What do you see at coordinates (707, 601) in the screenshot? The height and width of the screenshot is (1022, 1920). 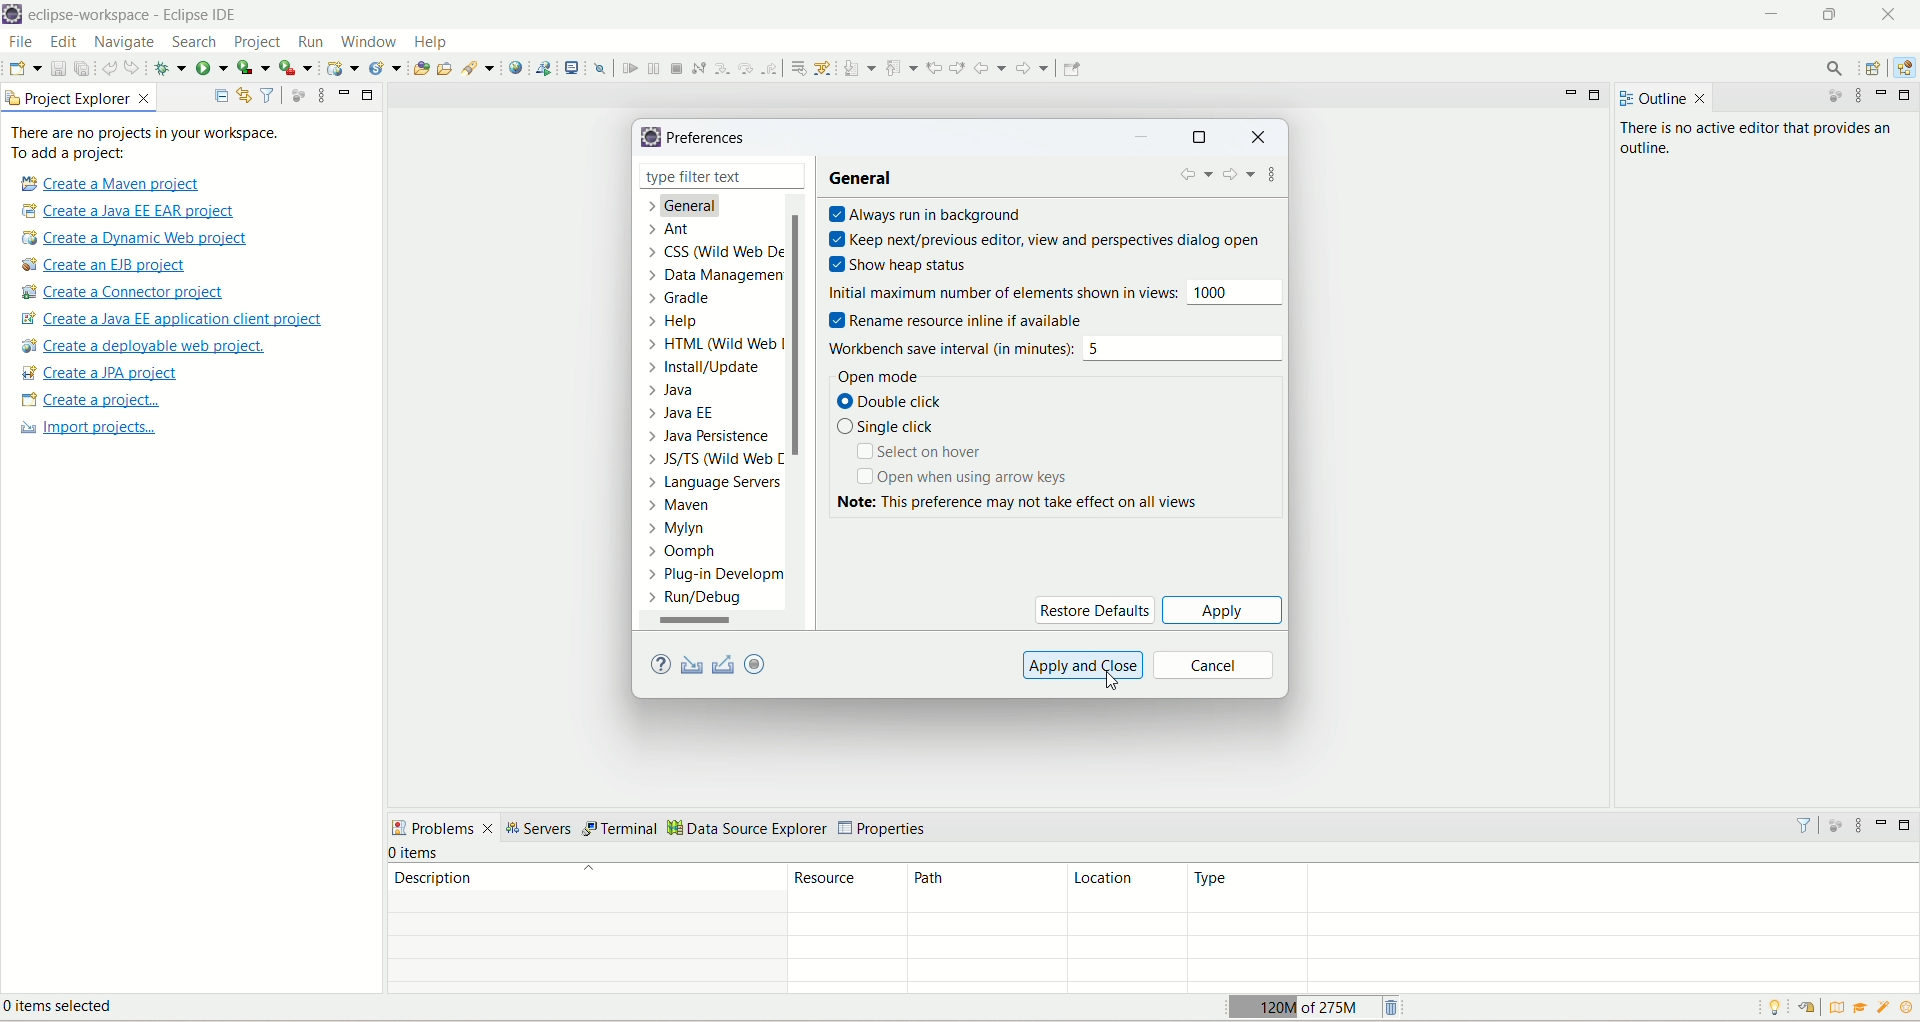 I see `run/debug` at bounding box center [707, 601].